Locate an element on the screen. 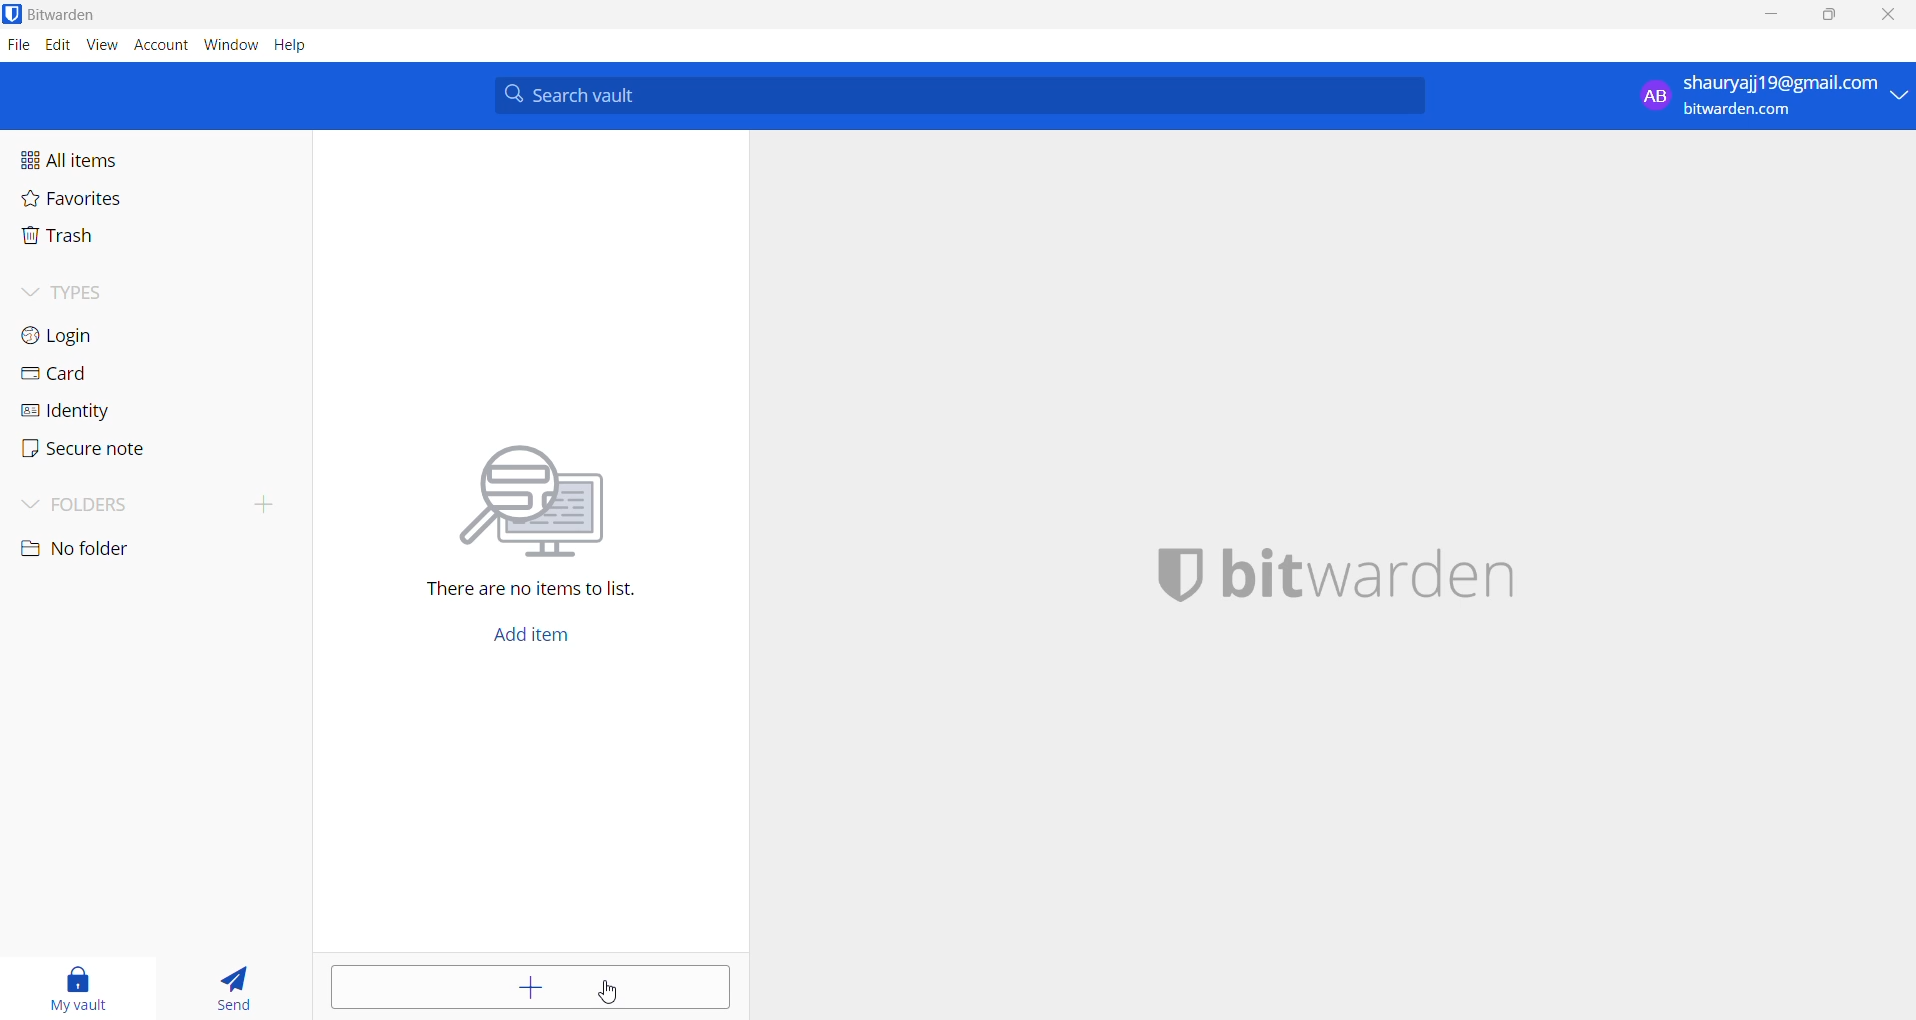 The height and width of the screenshot is (1020, 1916). add item is located at coordinates (543, 633).